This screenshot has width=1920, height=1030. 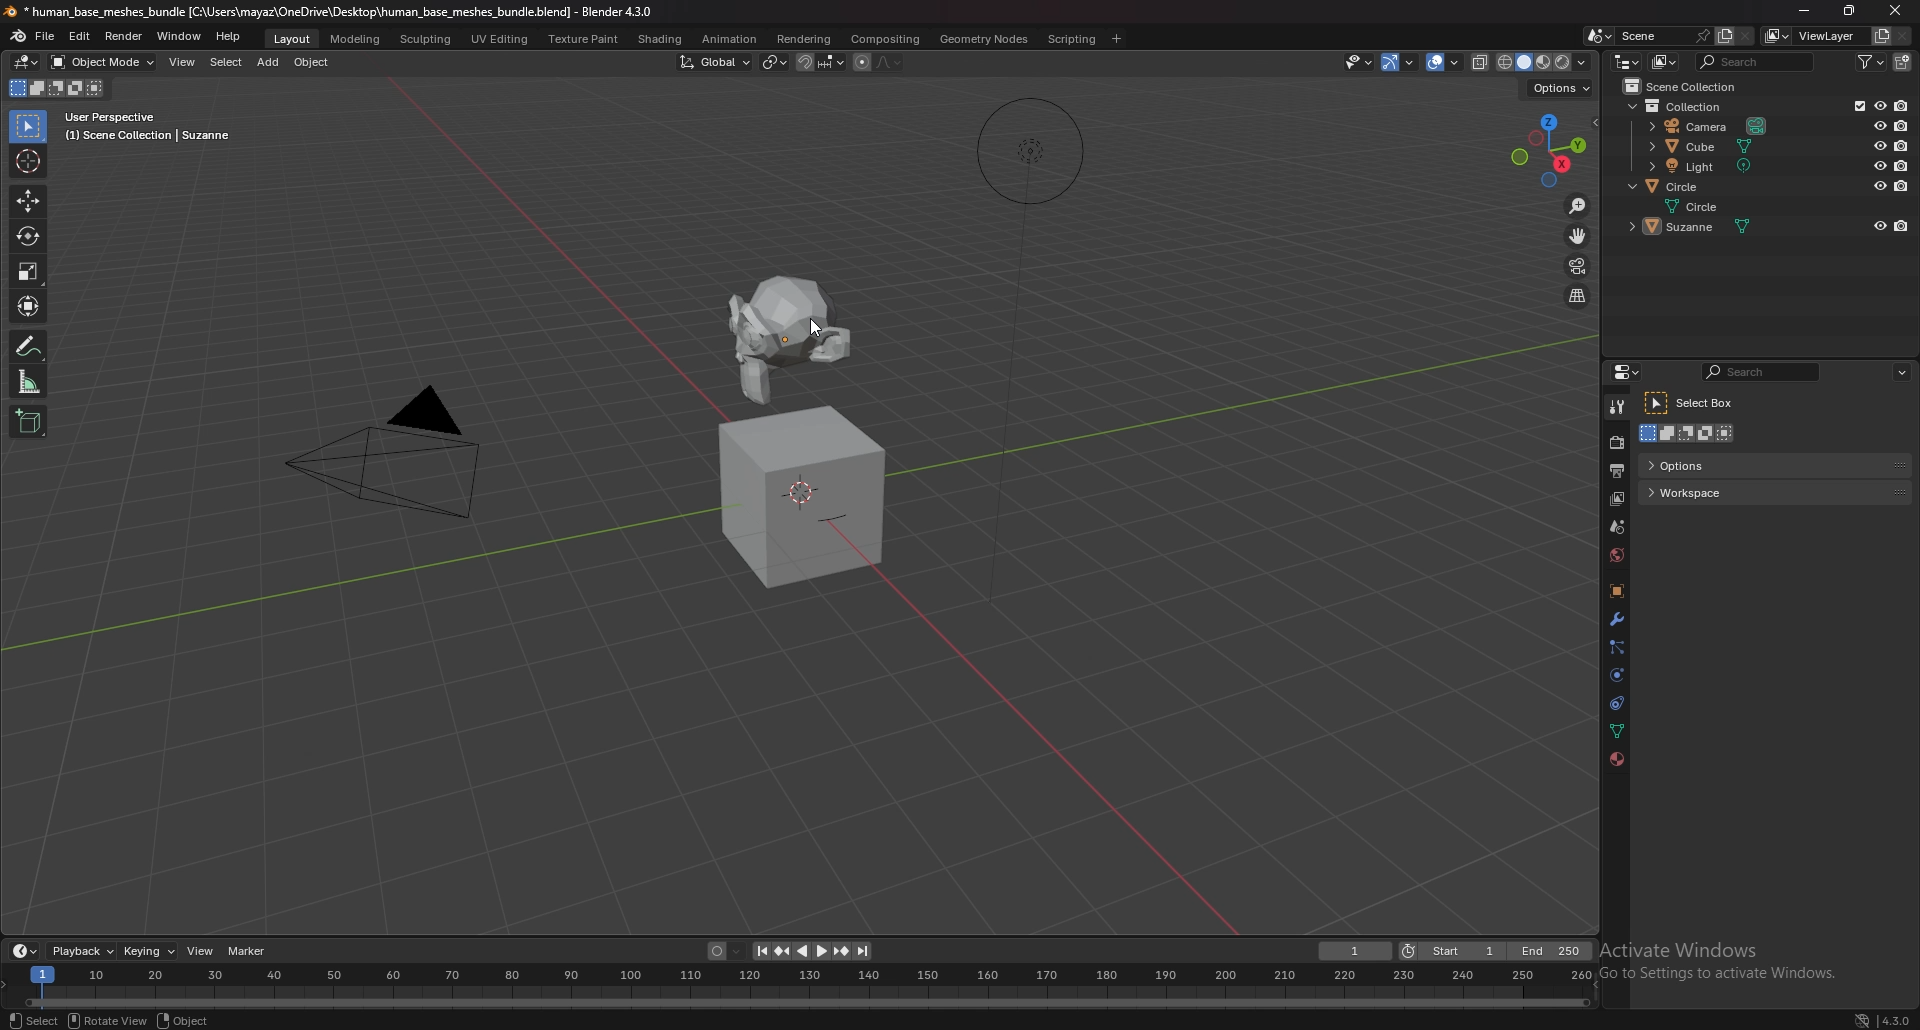 I want to click on show gizmo, so click(x=1400, y=62).